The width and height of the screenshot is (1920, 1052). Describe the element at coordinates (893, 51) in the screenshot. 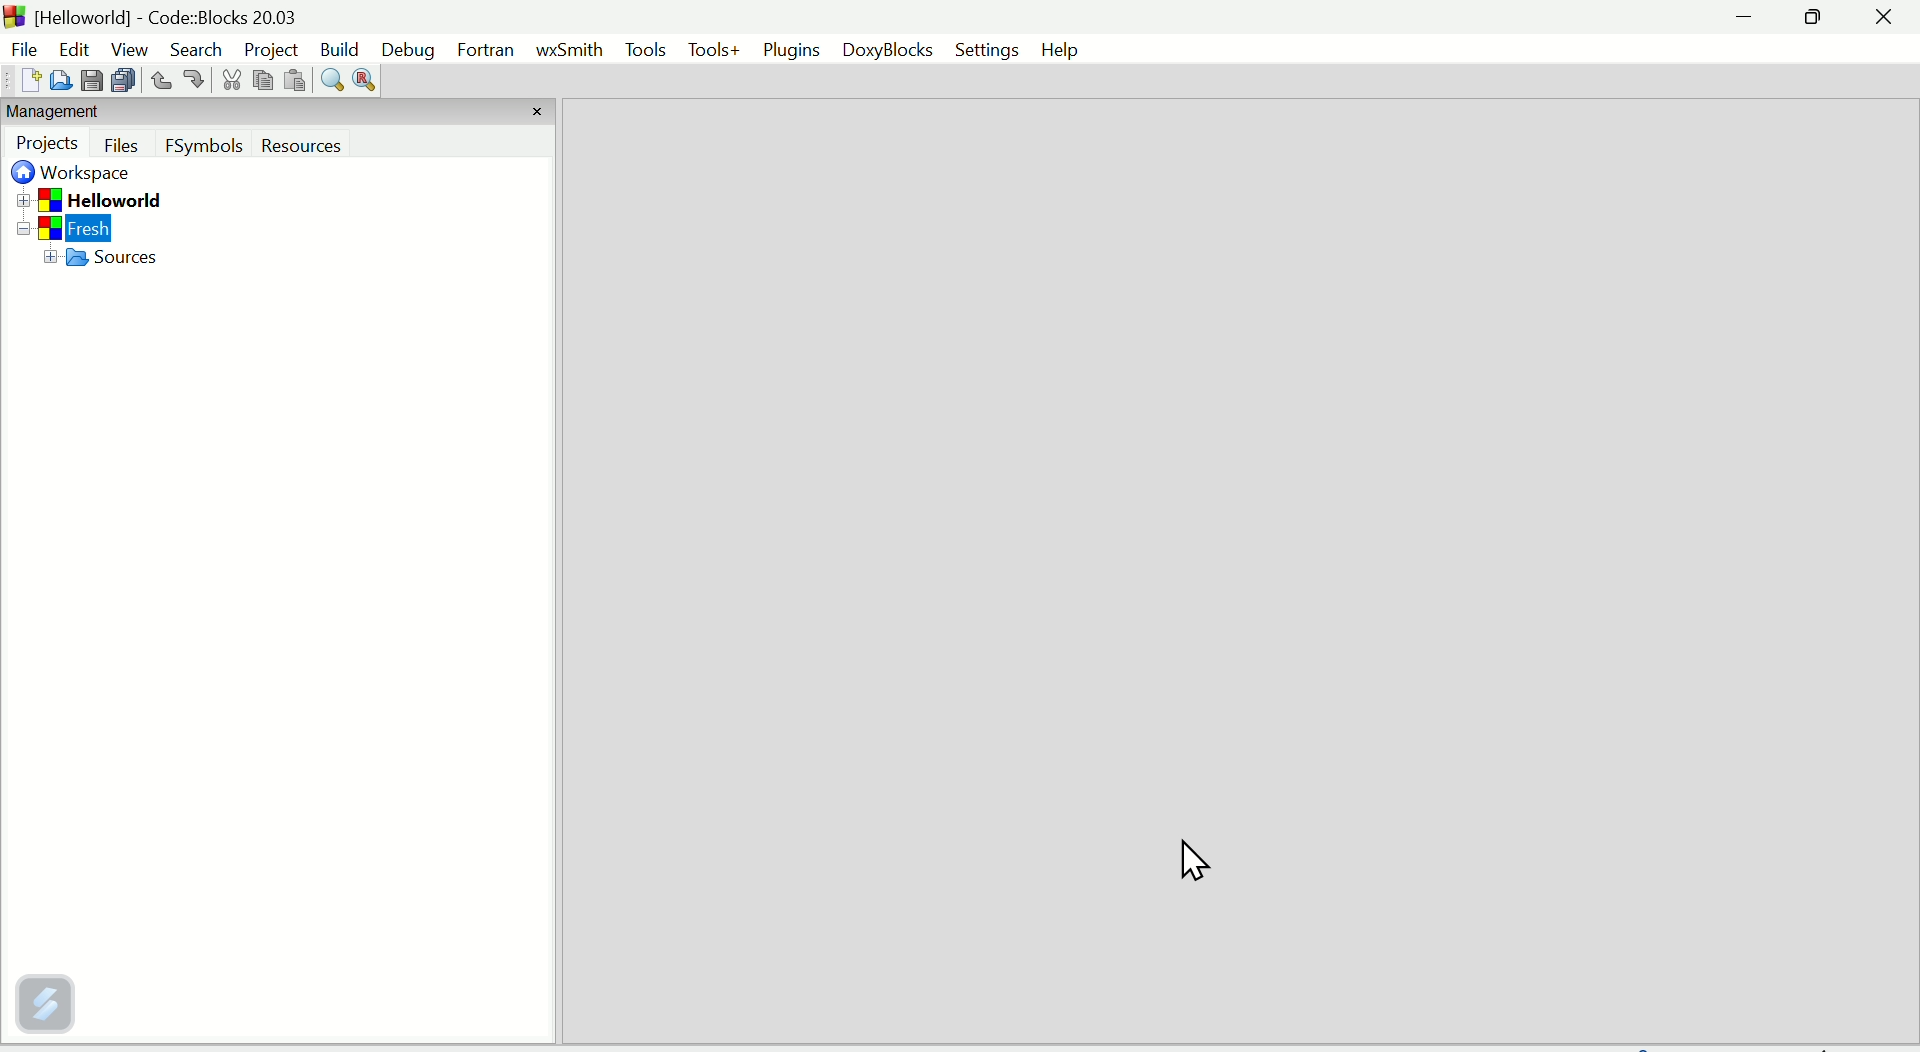

I see `Doxyblocks` at that location.